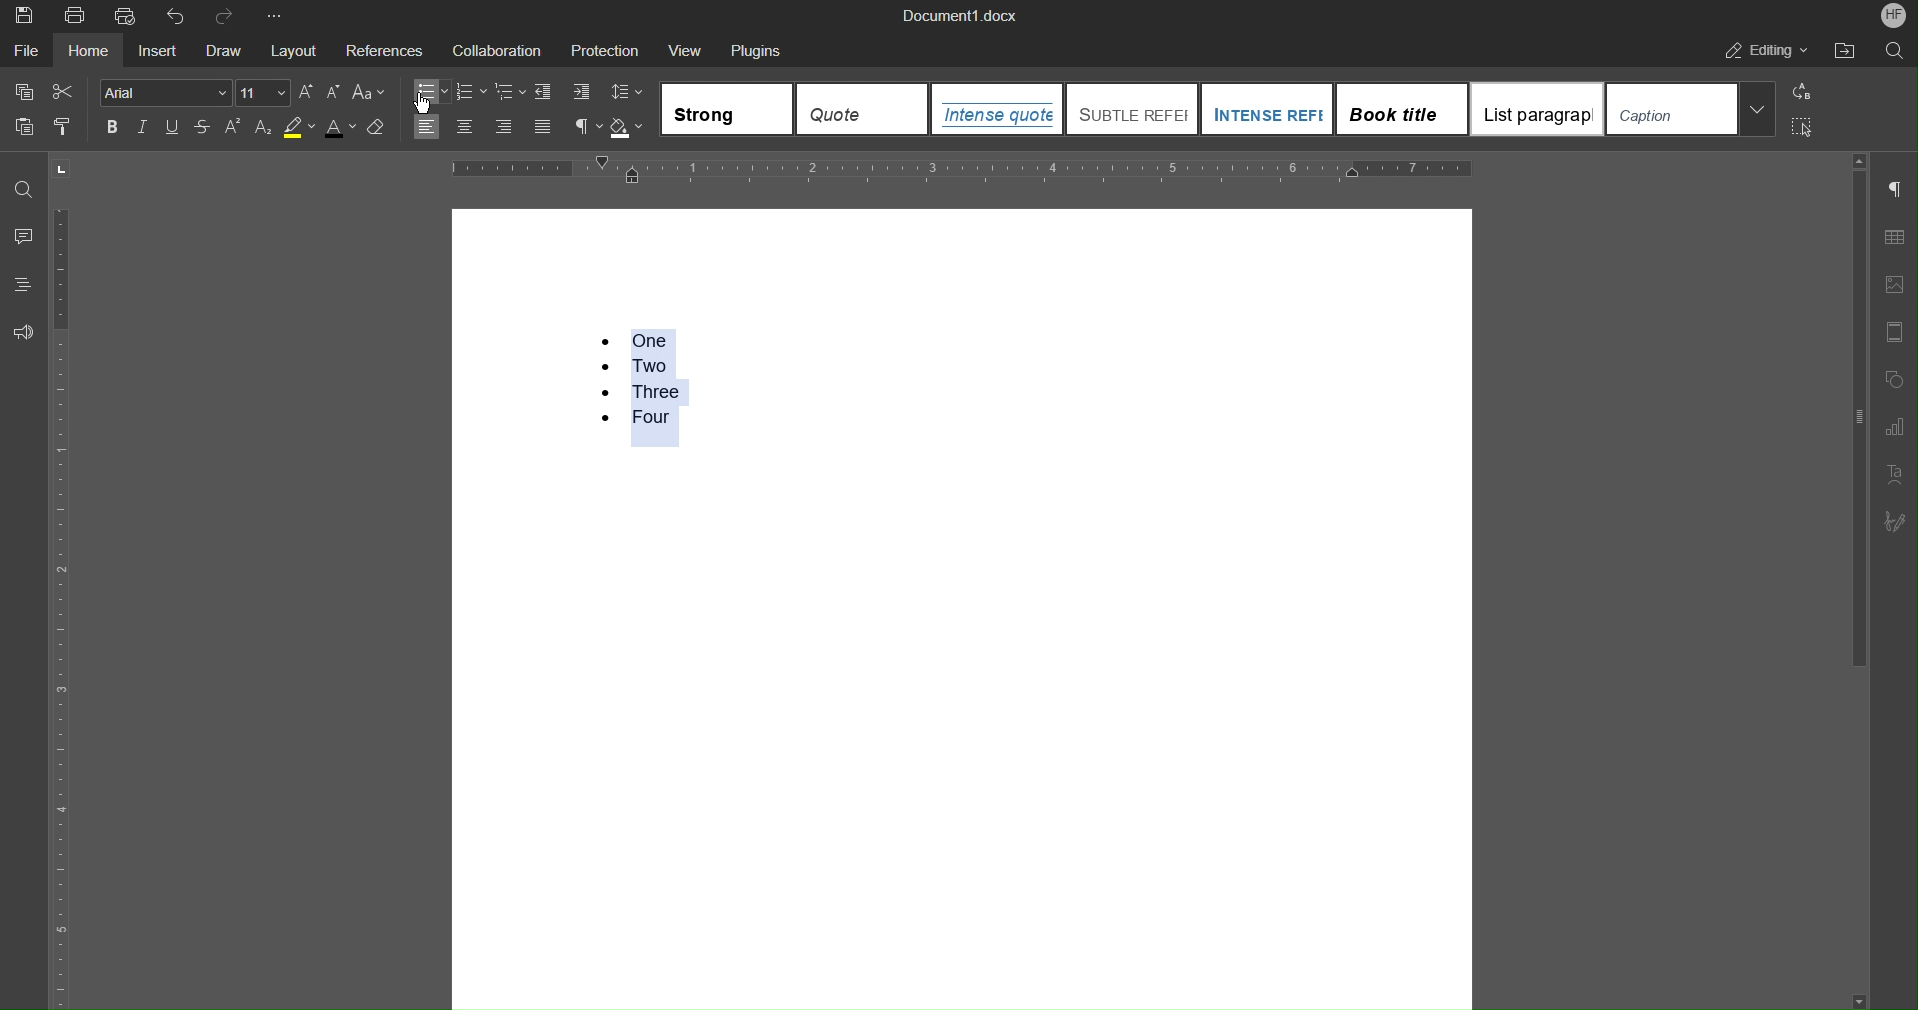 Image resolution: width=1918 pixels, height=1010 pixels. Describe the element at coordinates (172, 127) in the screenshot. I see `Underline` at that location.